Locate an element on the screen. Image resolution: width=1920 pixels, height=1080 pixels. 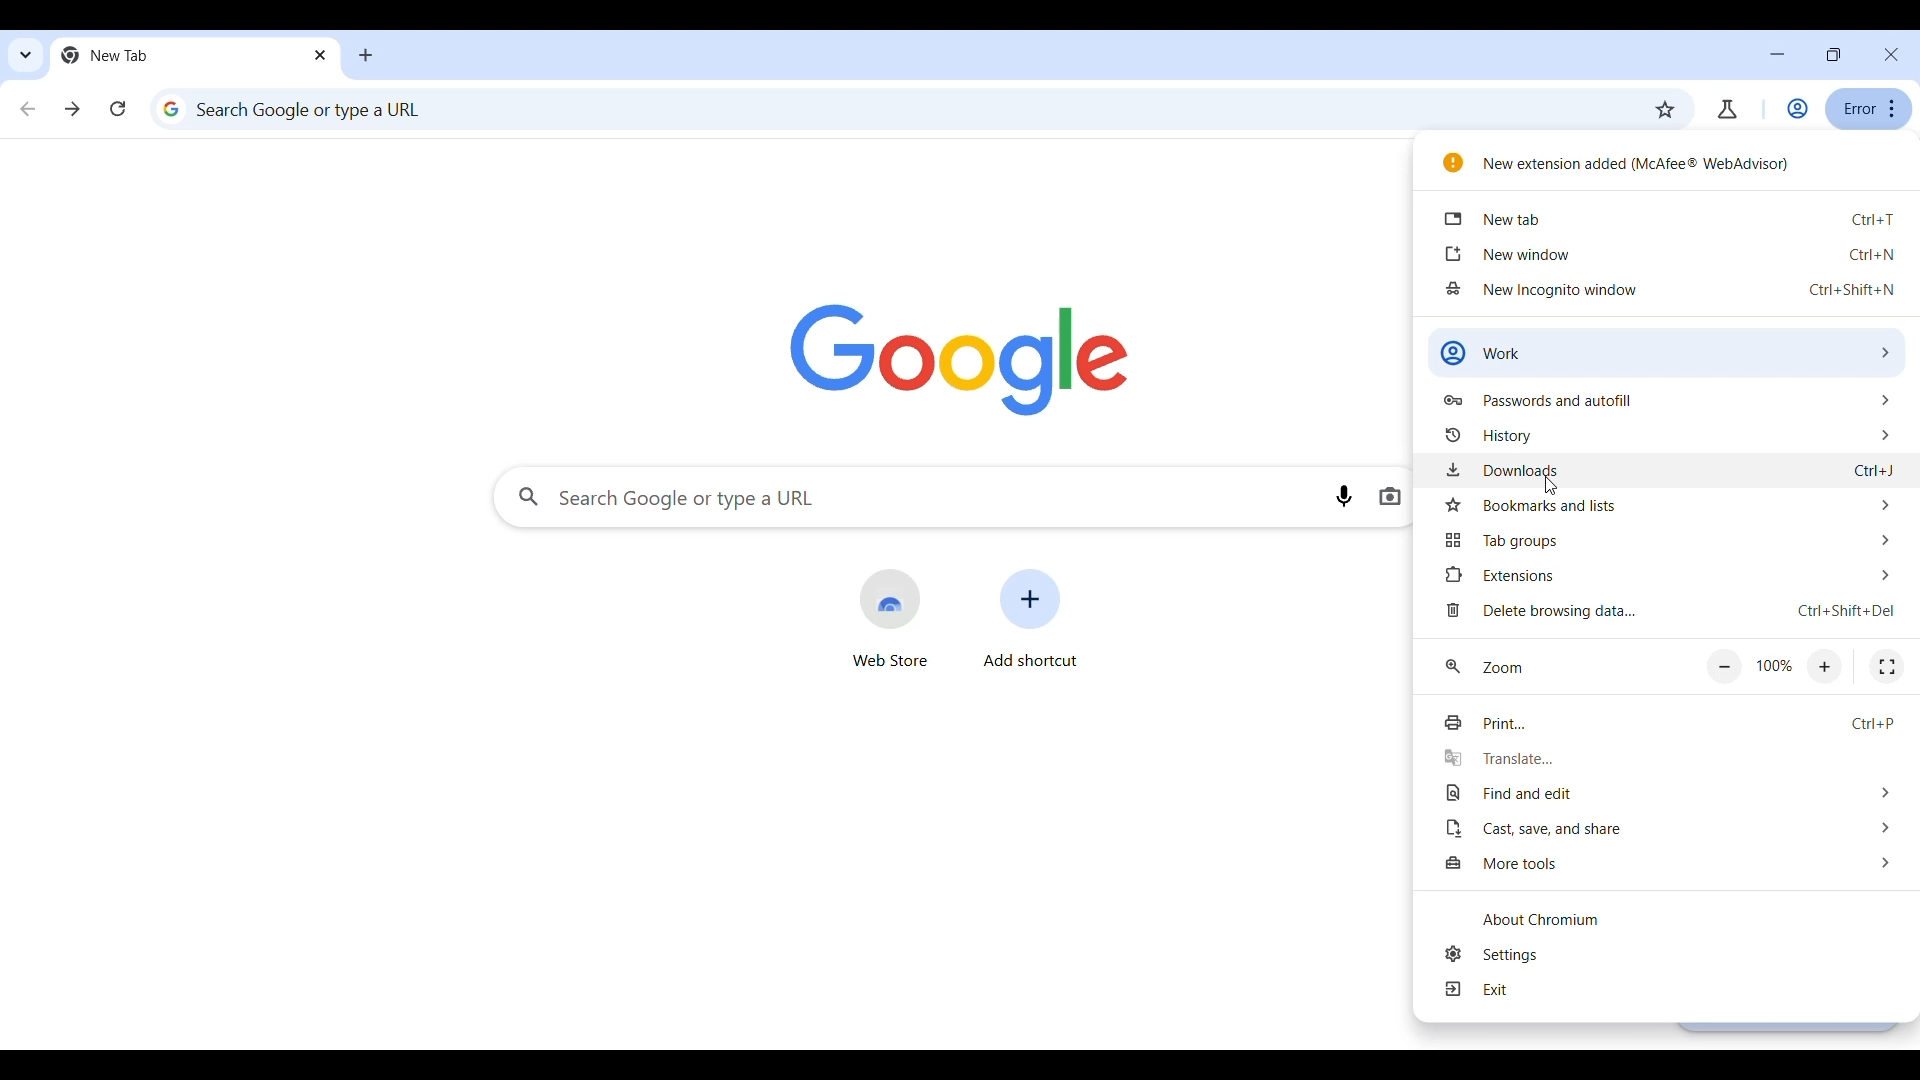
Google logo is located at coordinates (960, 360).